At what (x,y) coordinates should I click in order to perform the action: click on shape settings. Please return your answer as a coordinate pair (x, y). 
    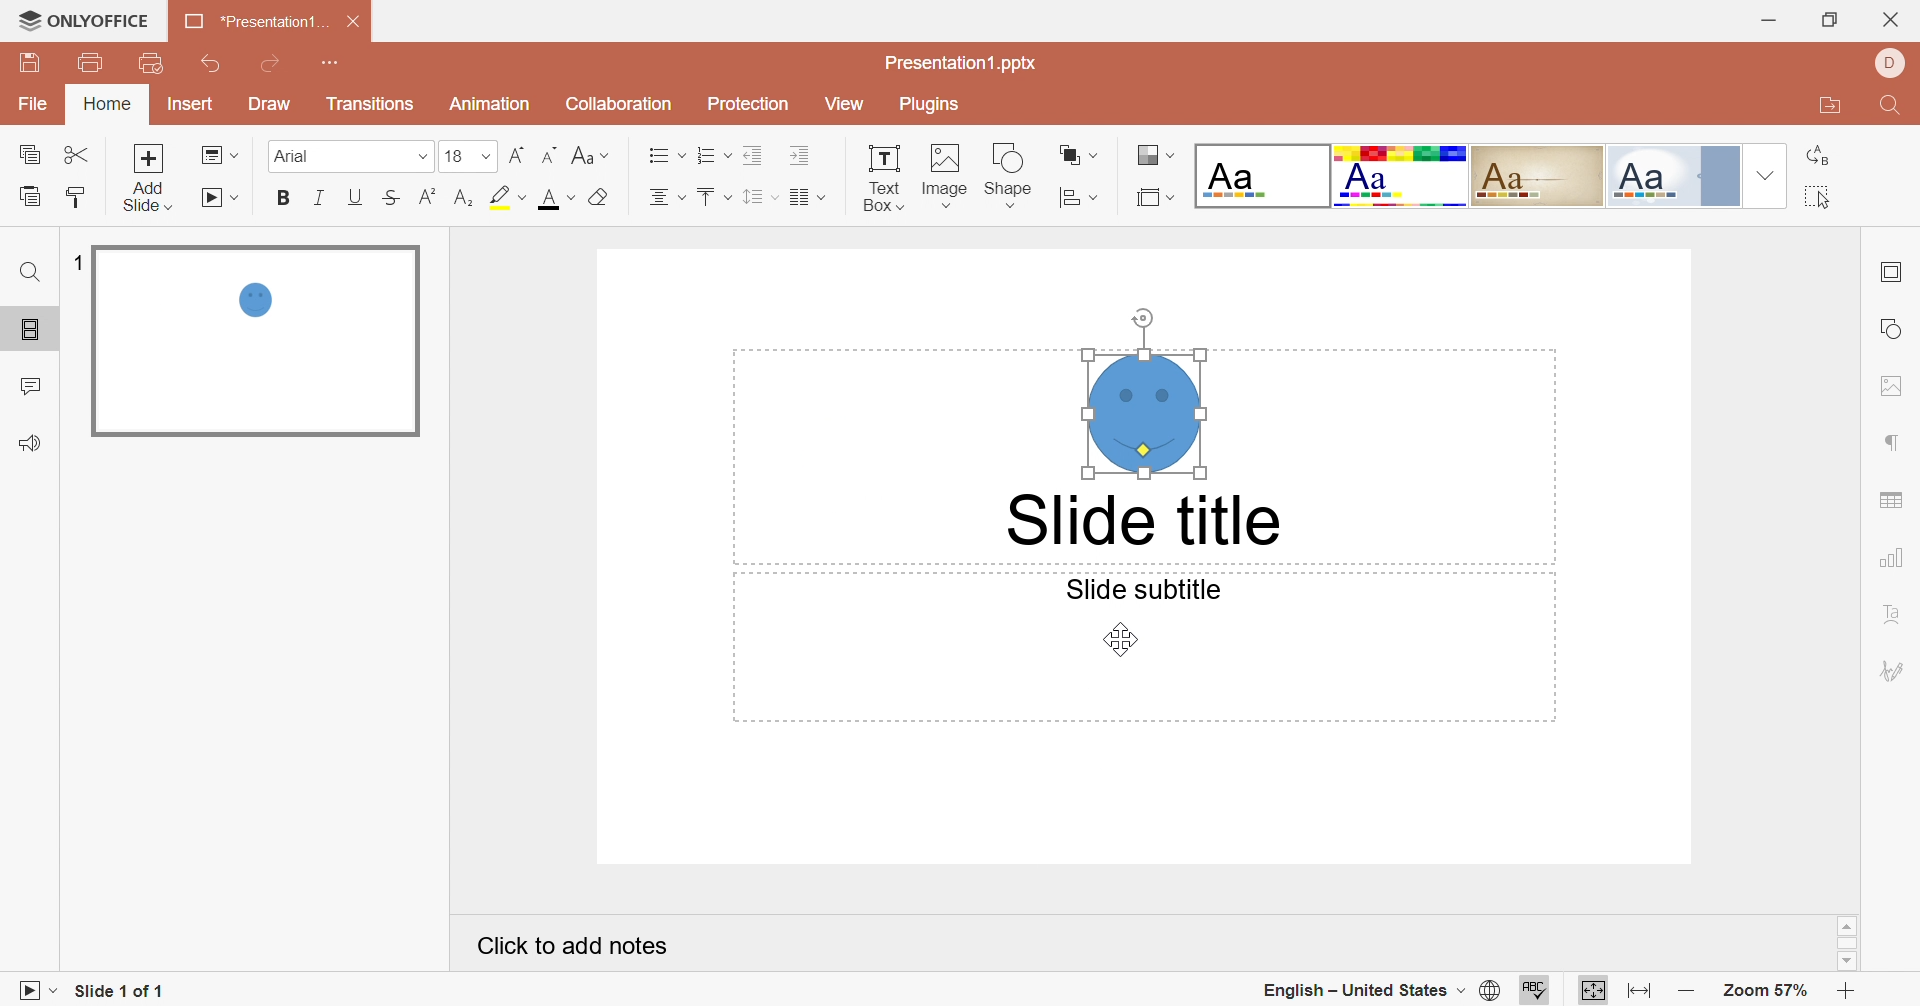
    Looking at the image, I should click on (1894, 330).